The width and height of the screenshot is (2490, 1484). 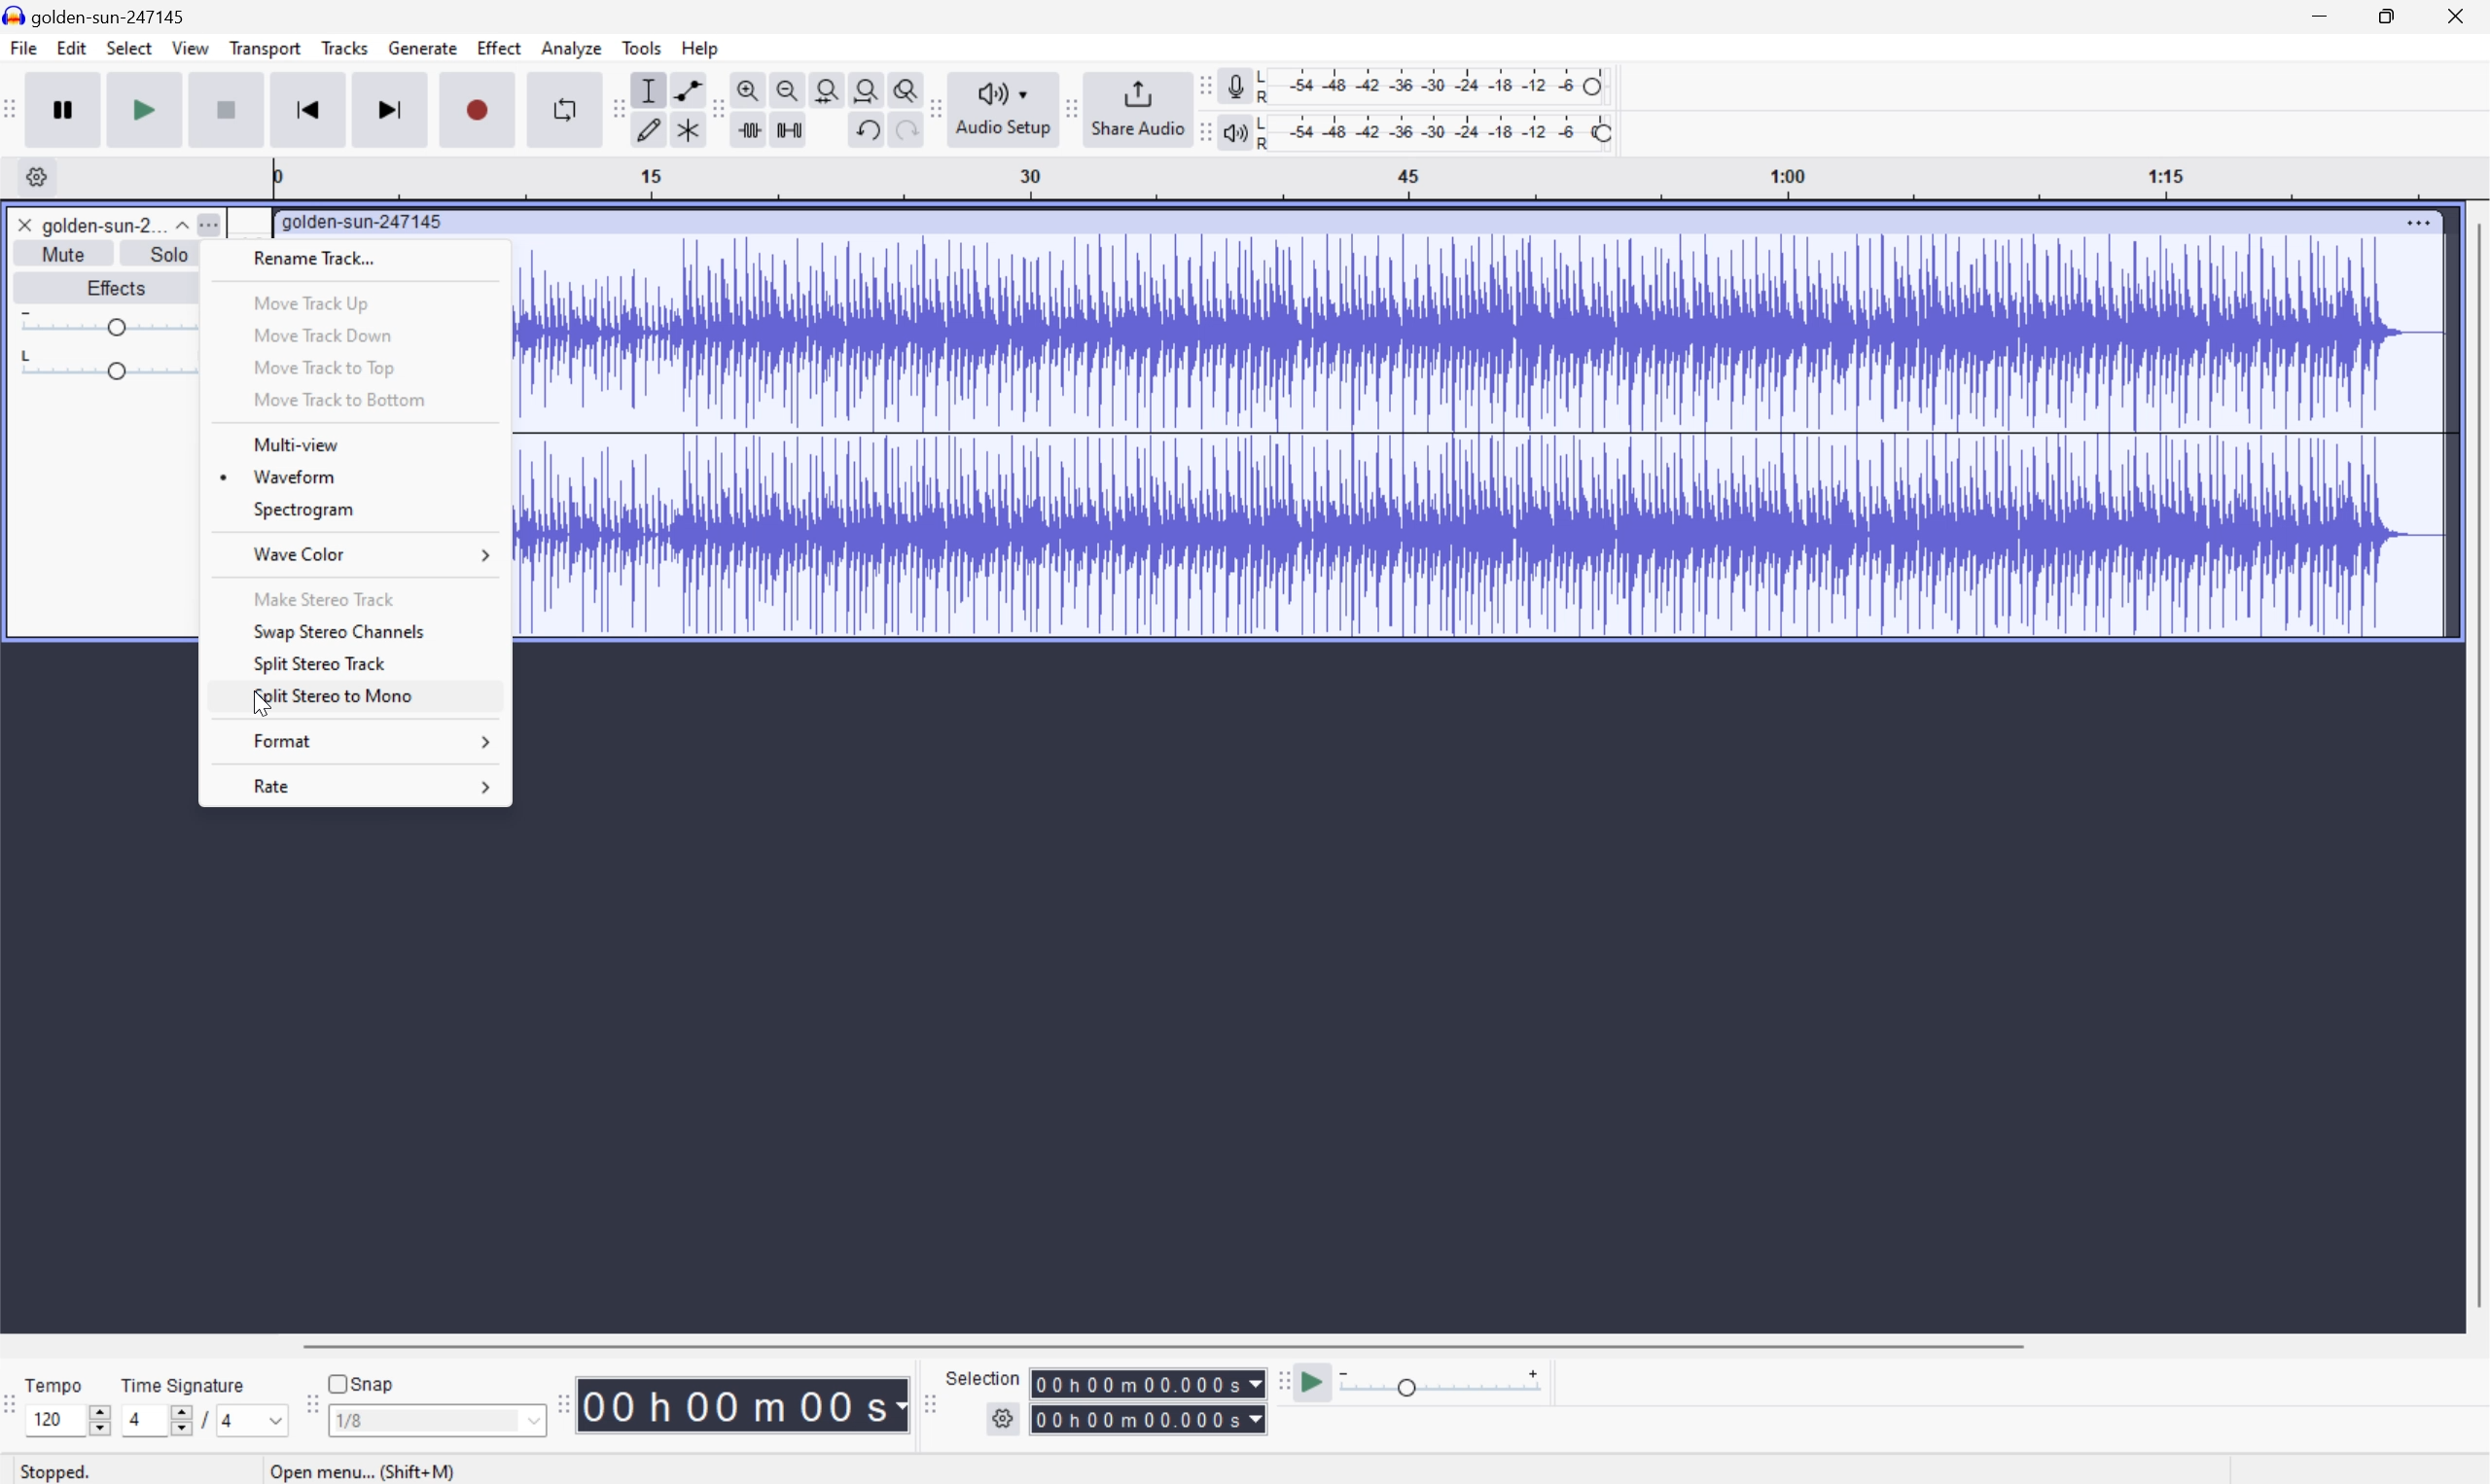 I want to click on View, so click(x=192, y=46).